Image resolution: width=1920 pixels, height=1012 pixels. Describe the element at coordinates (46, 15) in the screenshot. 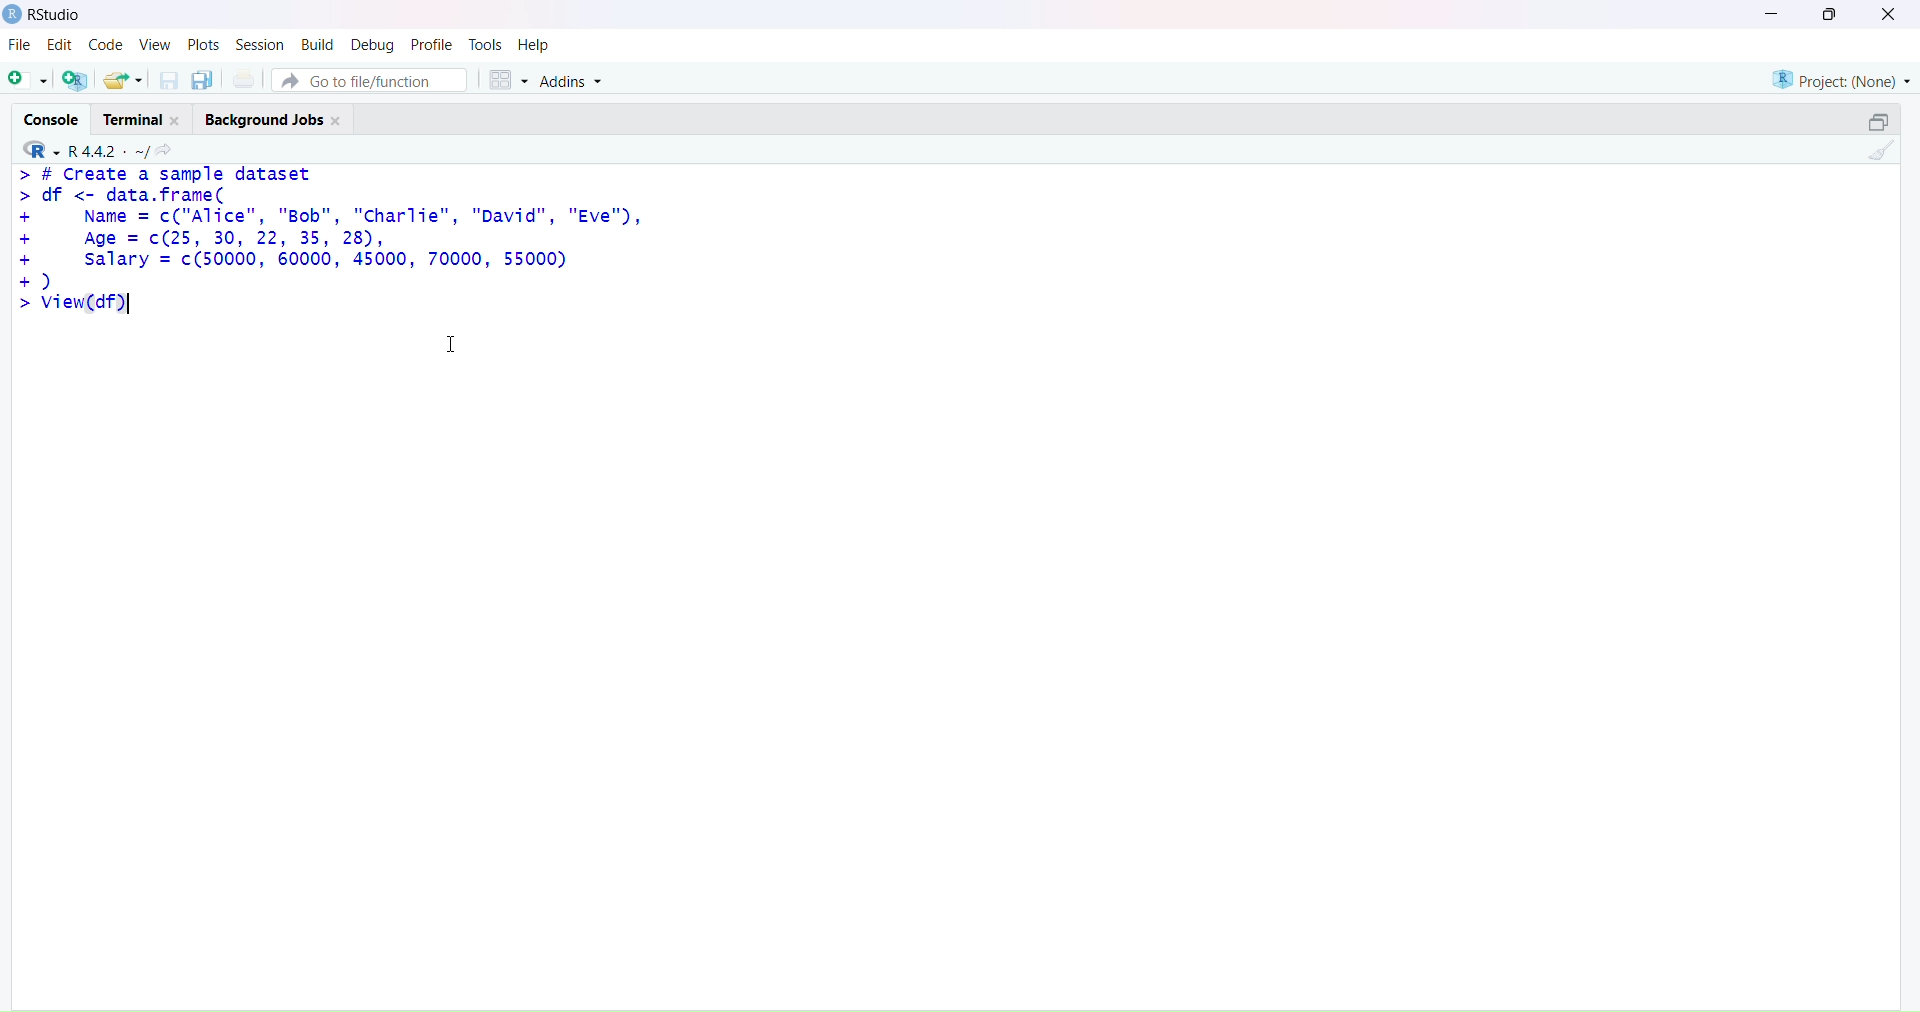

I see `Rstudio` at that location.